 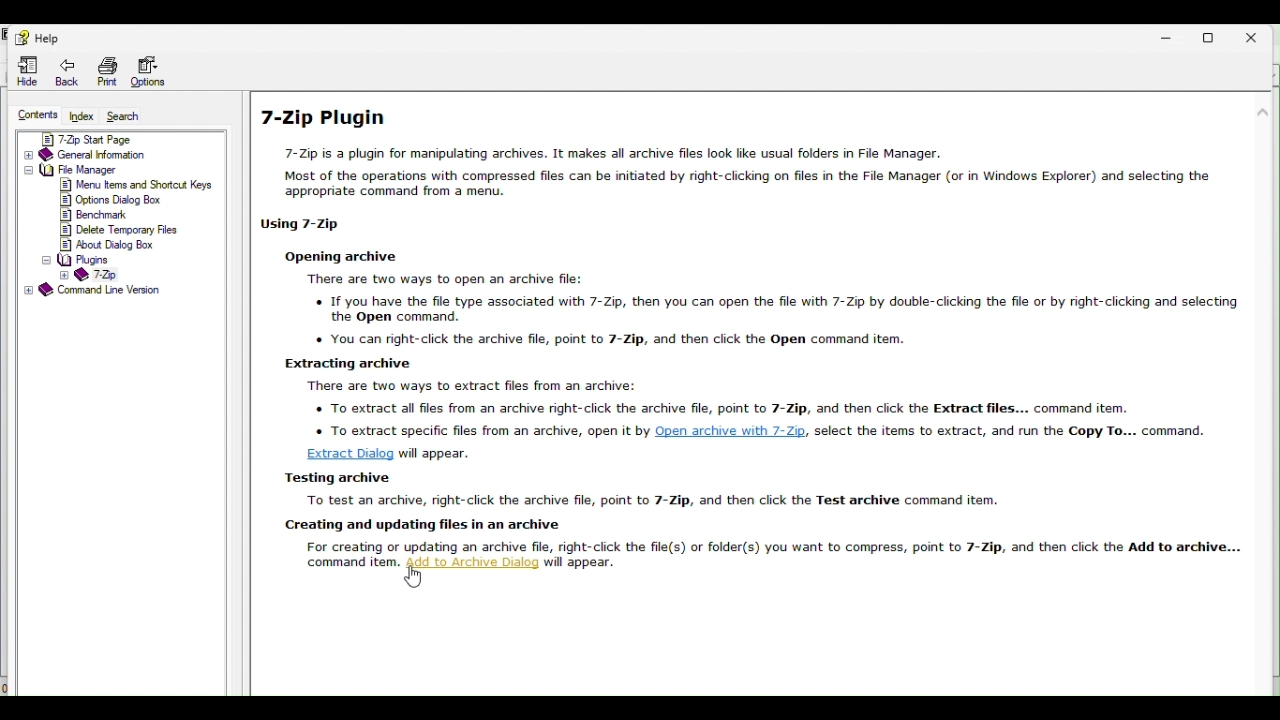 What do you see at coordinates (117, 229) in the screenshot?
I see `delete` at bounding box center [117, 229].